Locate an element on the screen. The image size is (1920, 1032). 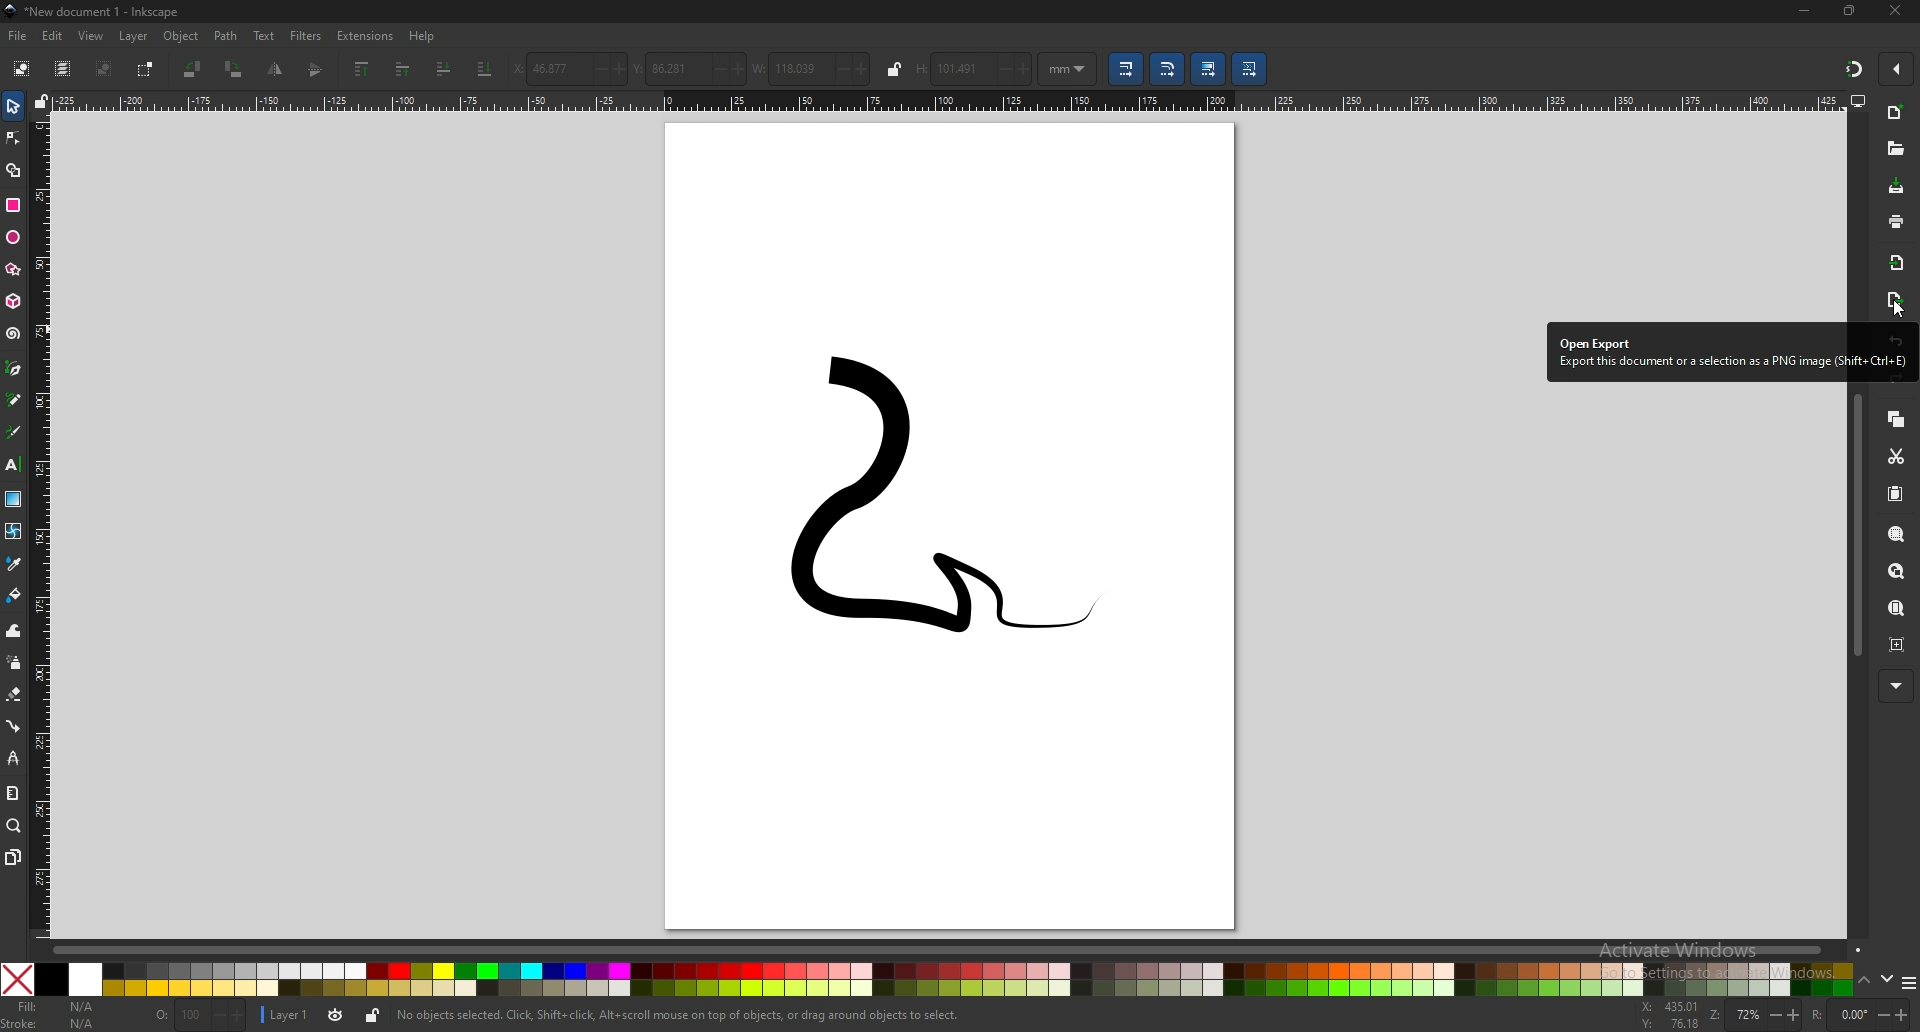
file is located at coordinates (19, 37).